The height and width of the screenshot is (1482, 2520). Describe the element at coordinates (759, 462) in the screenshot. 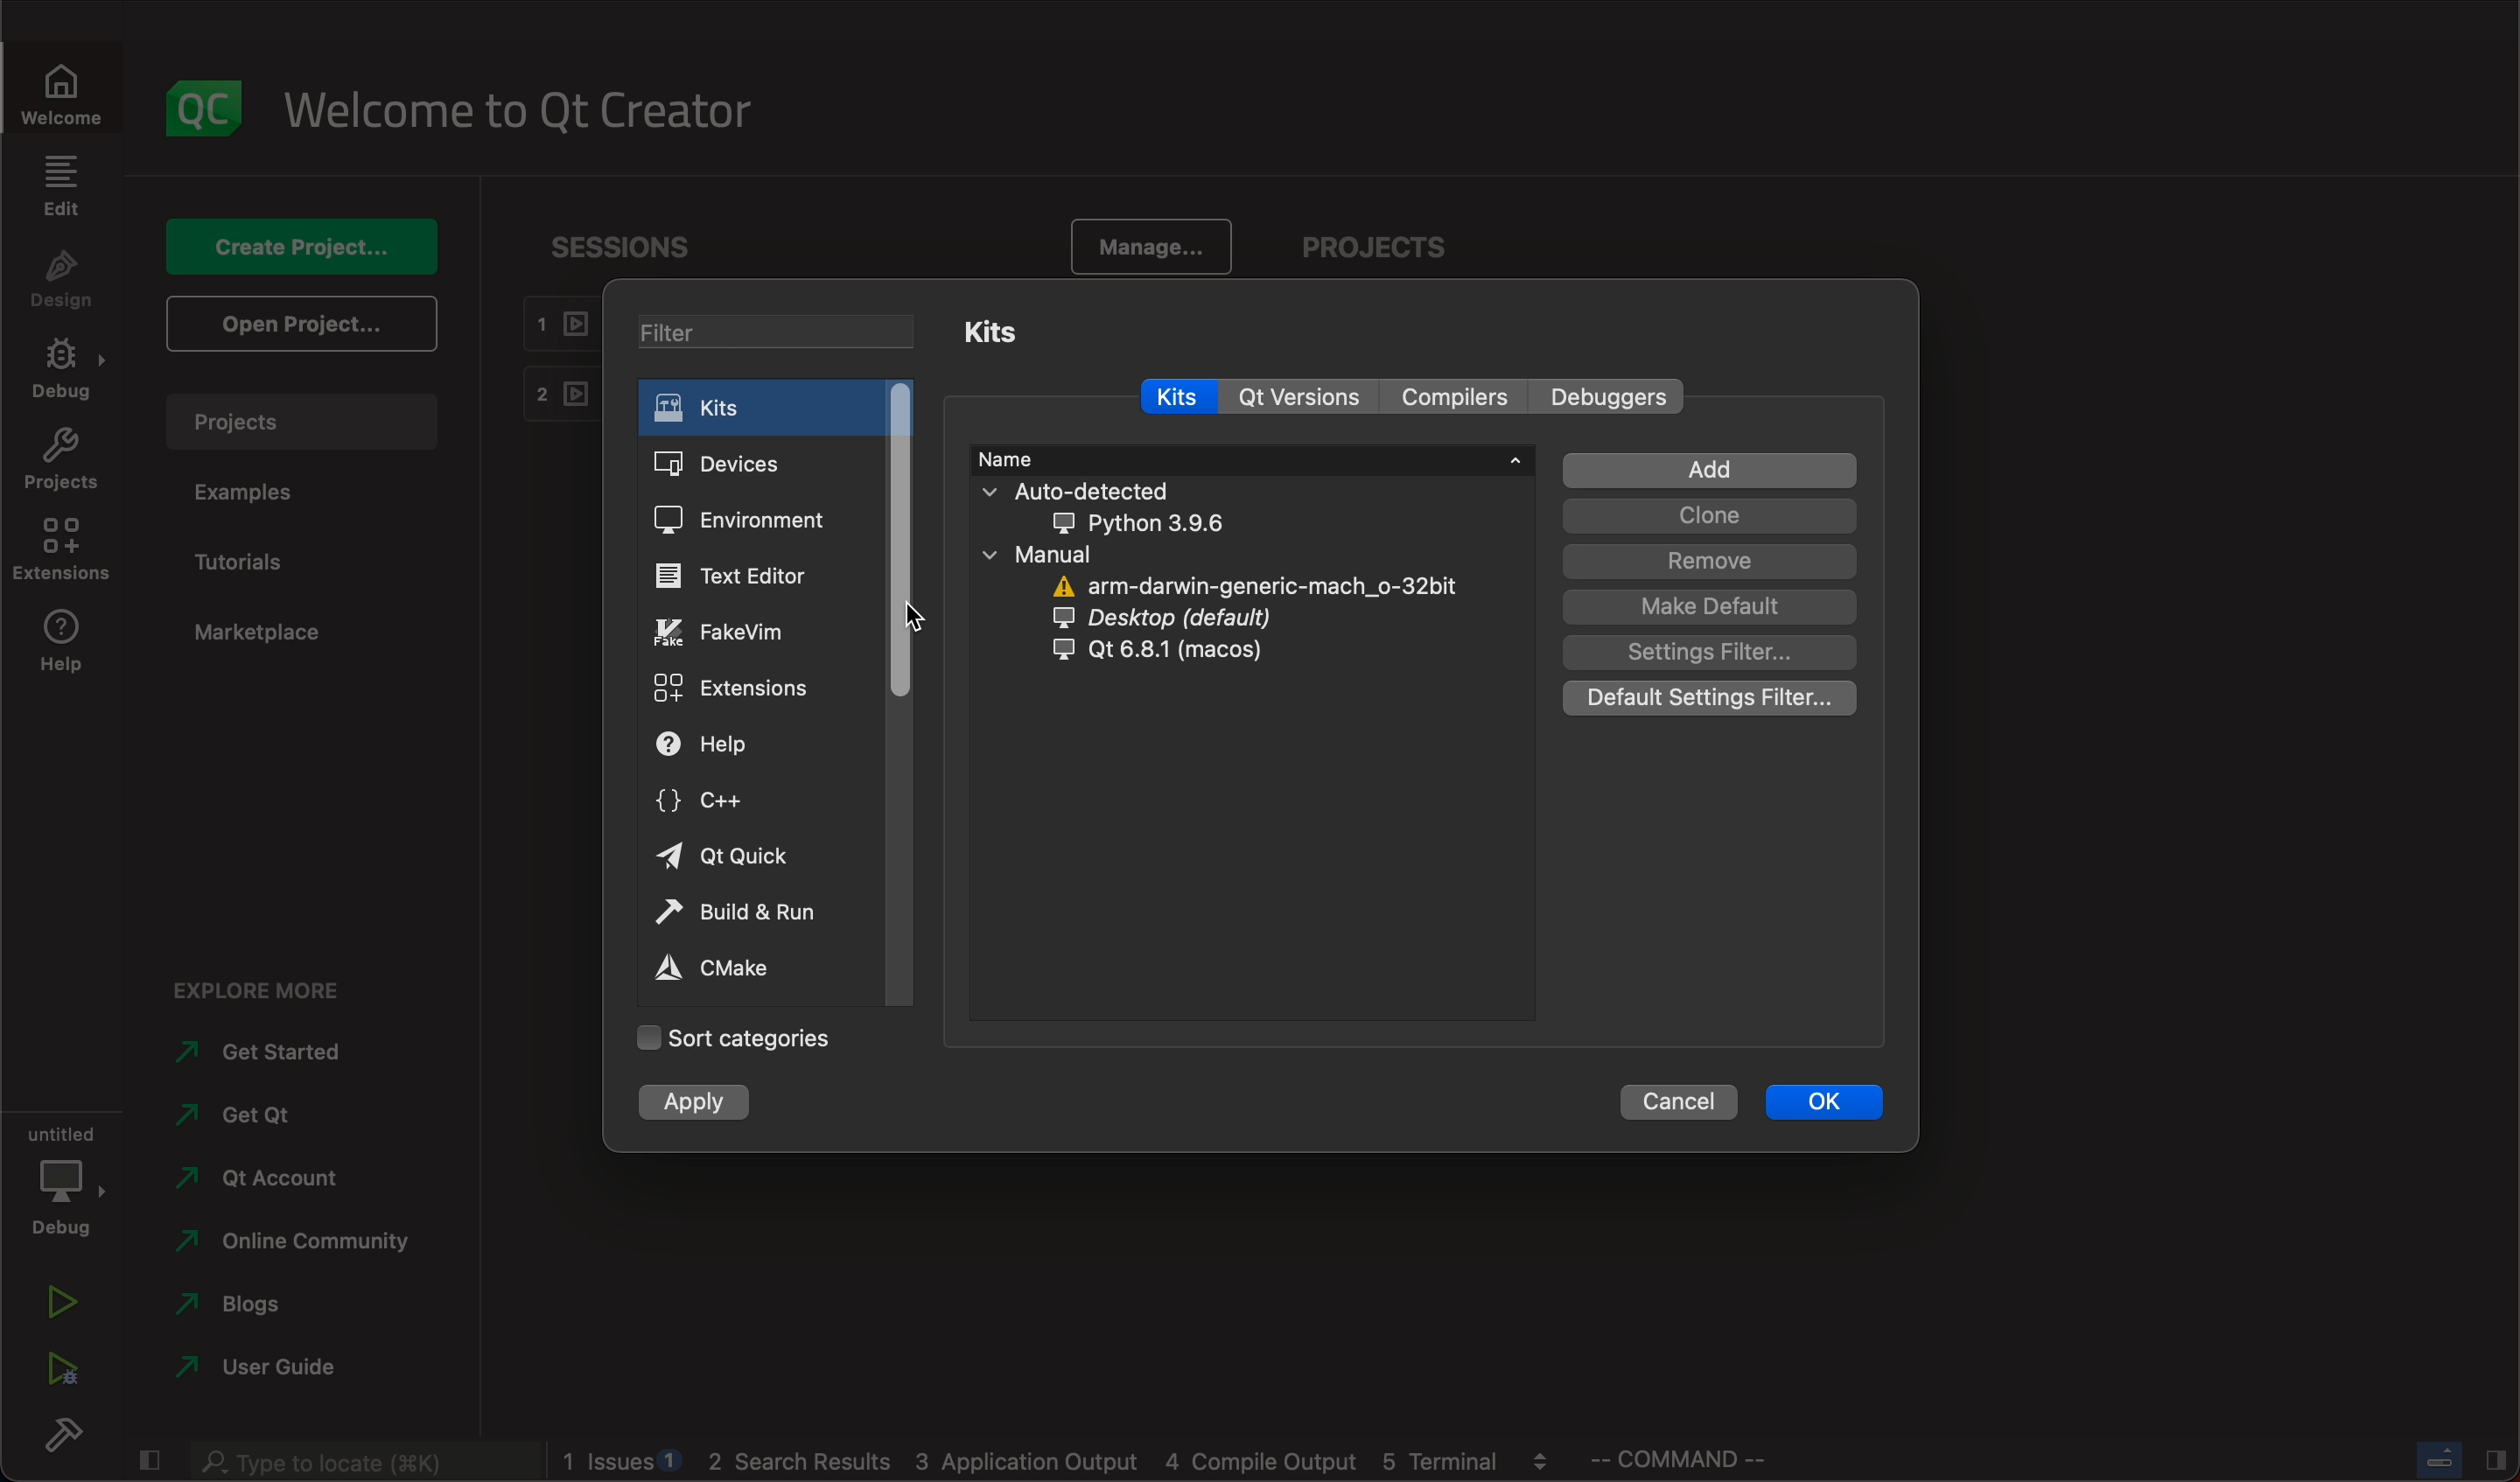

I see `devices` at that location.